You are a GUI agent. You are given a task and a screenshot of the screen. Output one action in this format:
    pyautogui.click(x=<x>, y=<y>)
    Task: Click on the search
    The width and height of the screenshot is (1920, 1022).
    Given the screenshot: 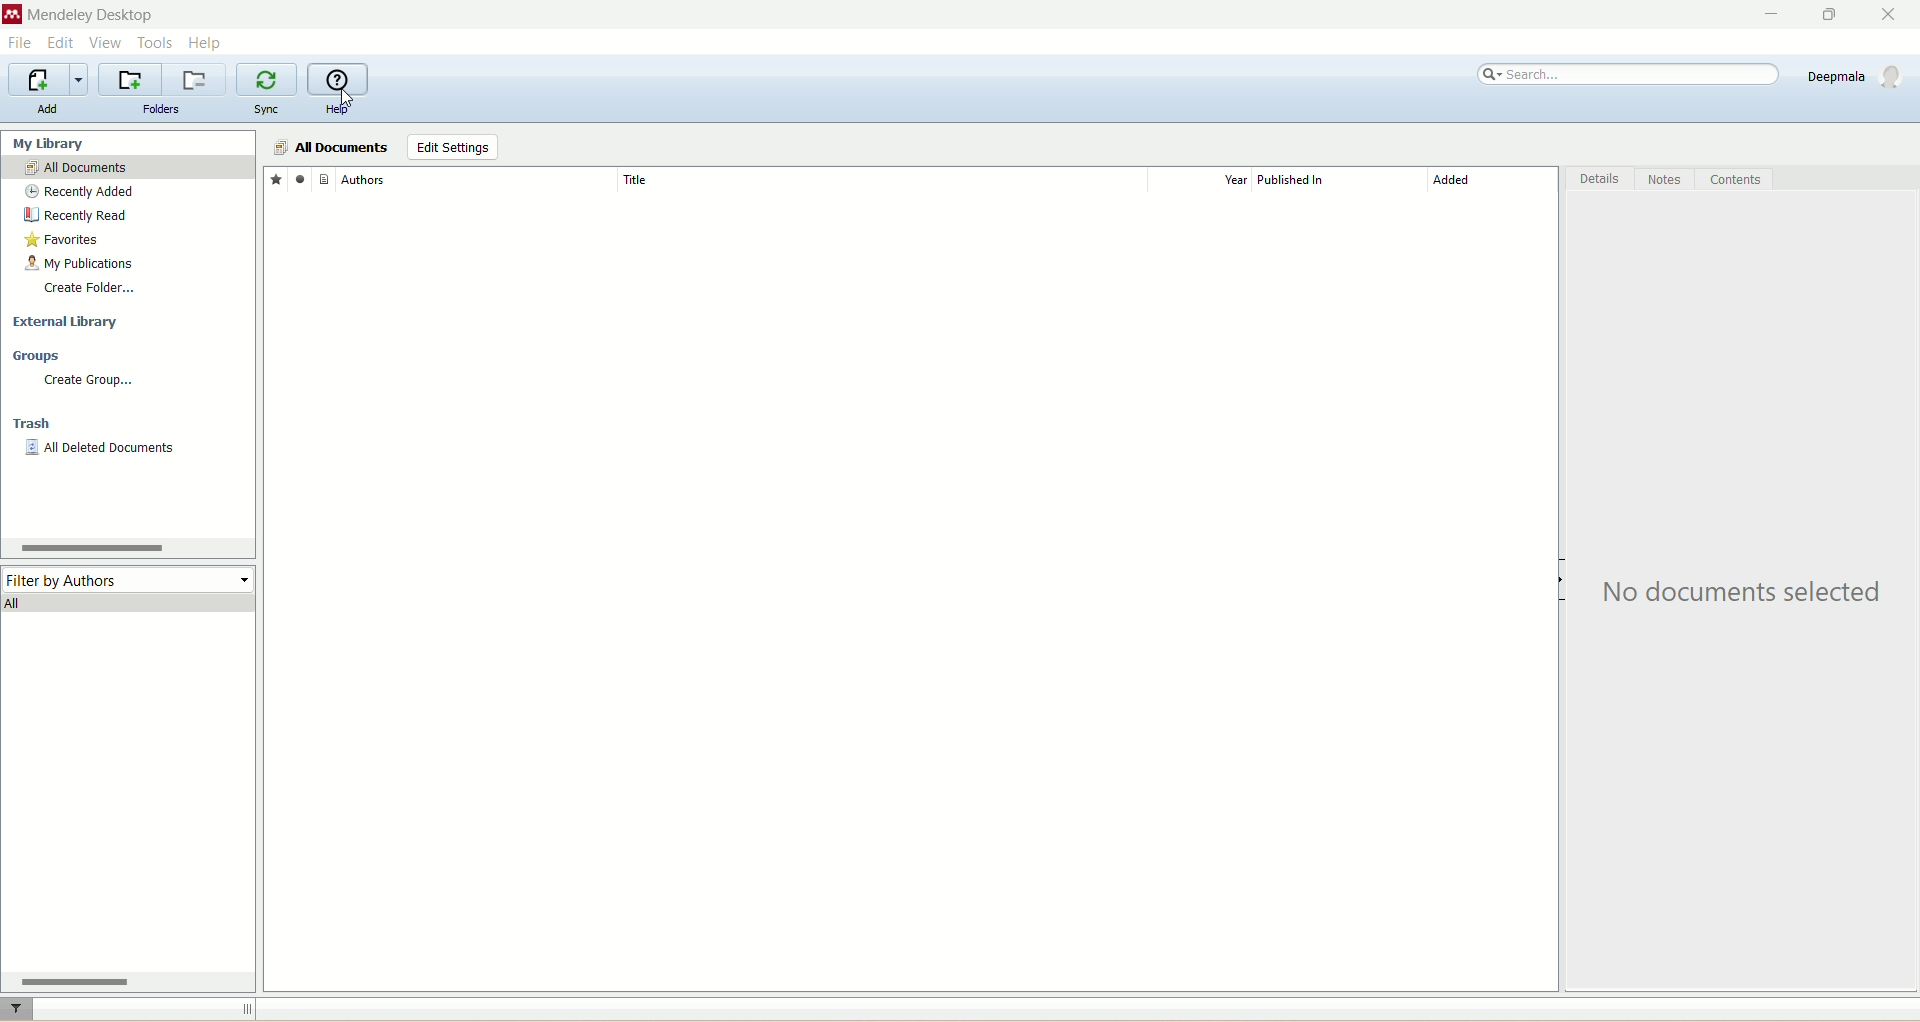 What is the action you would take?
    pyautogui.click(x=1629, y=75)
    